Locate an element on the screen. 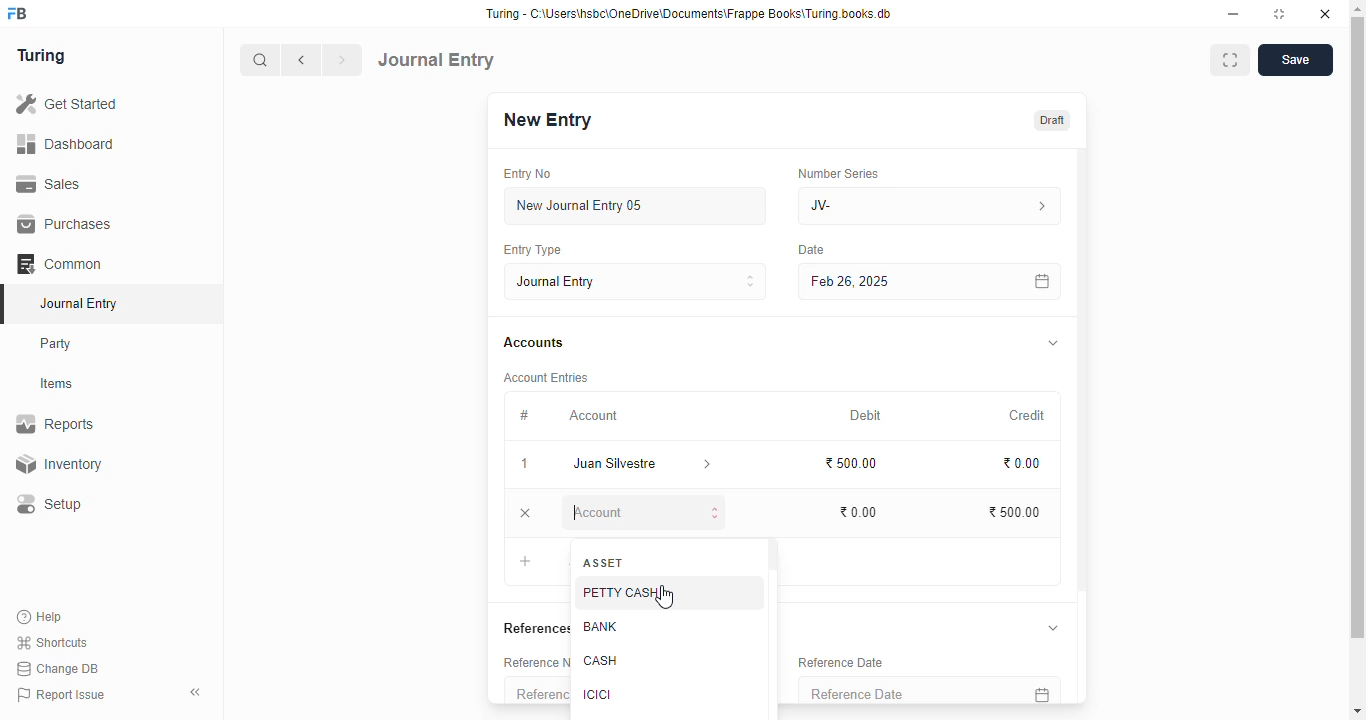  dashboard is located at coordinates (66, 143).